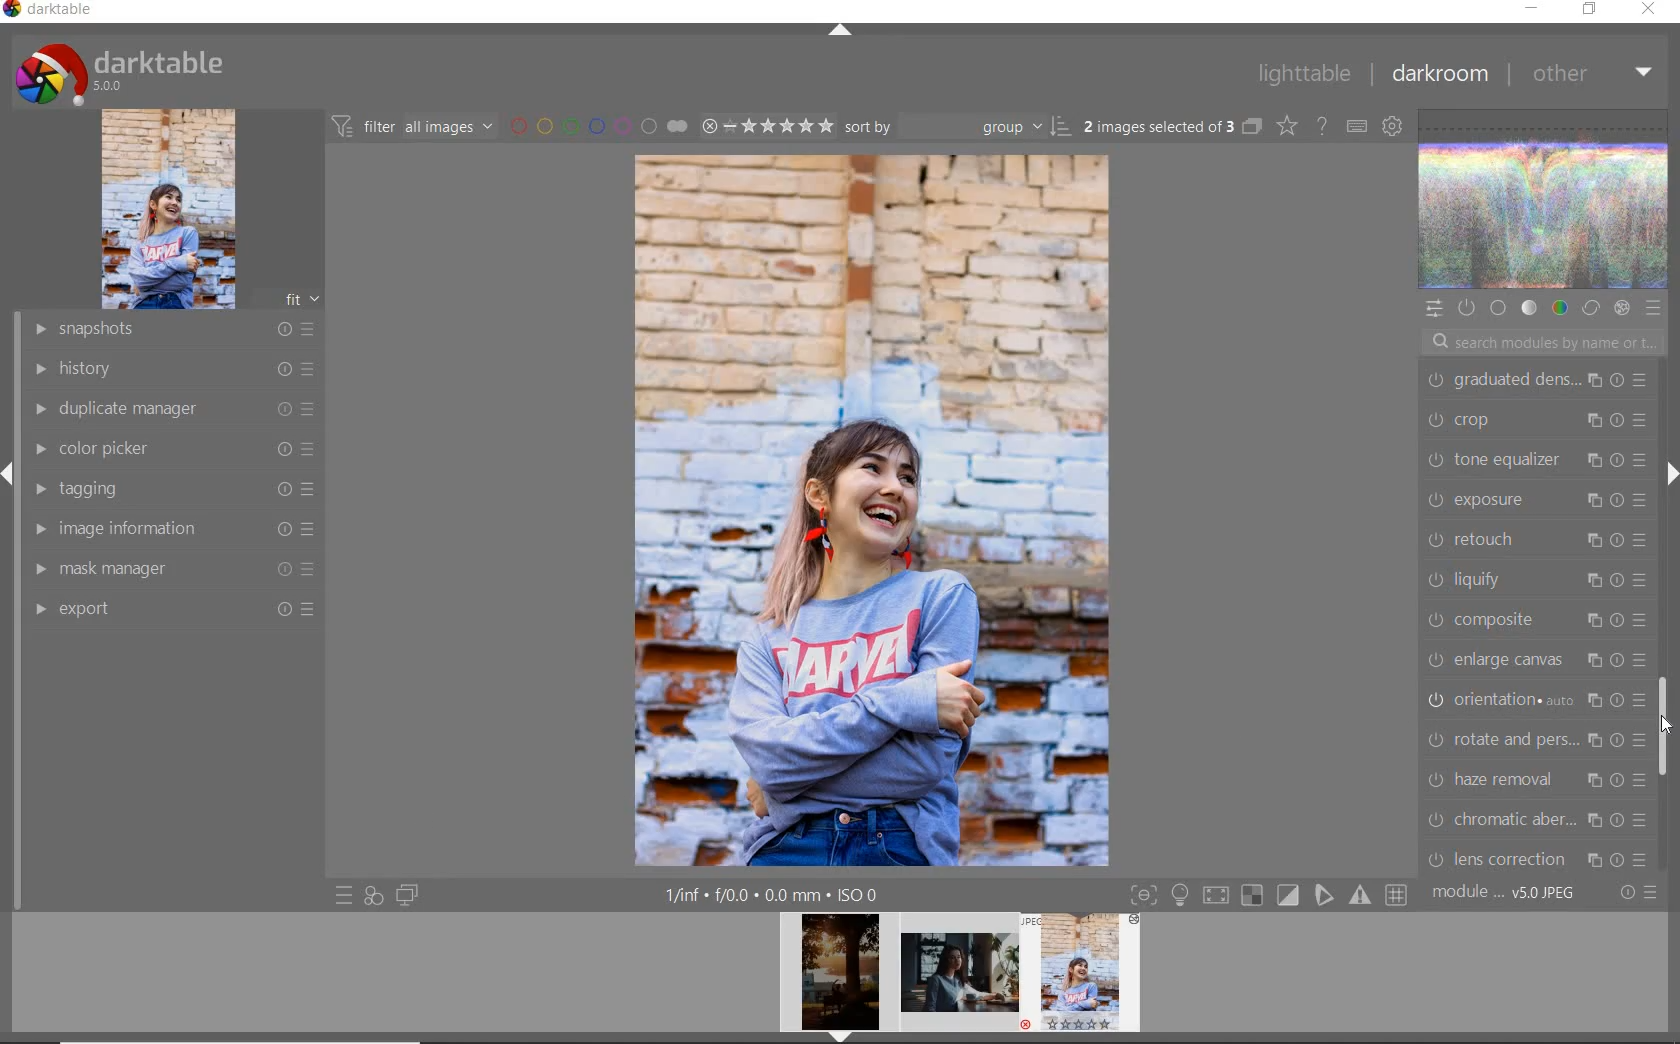 This screenshot has width=1680, height=1044. Describe the element at coordinates (1269, 893) in the screenshot. I see `toggle modes` at that location.